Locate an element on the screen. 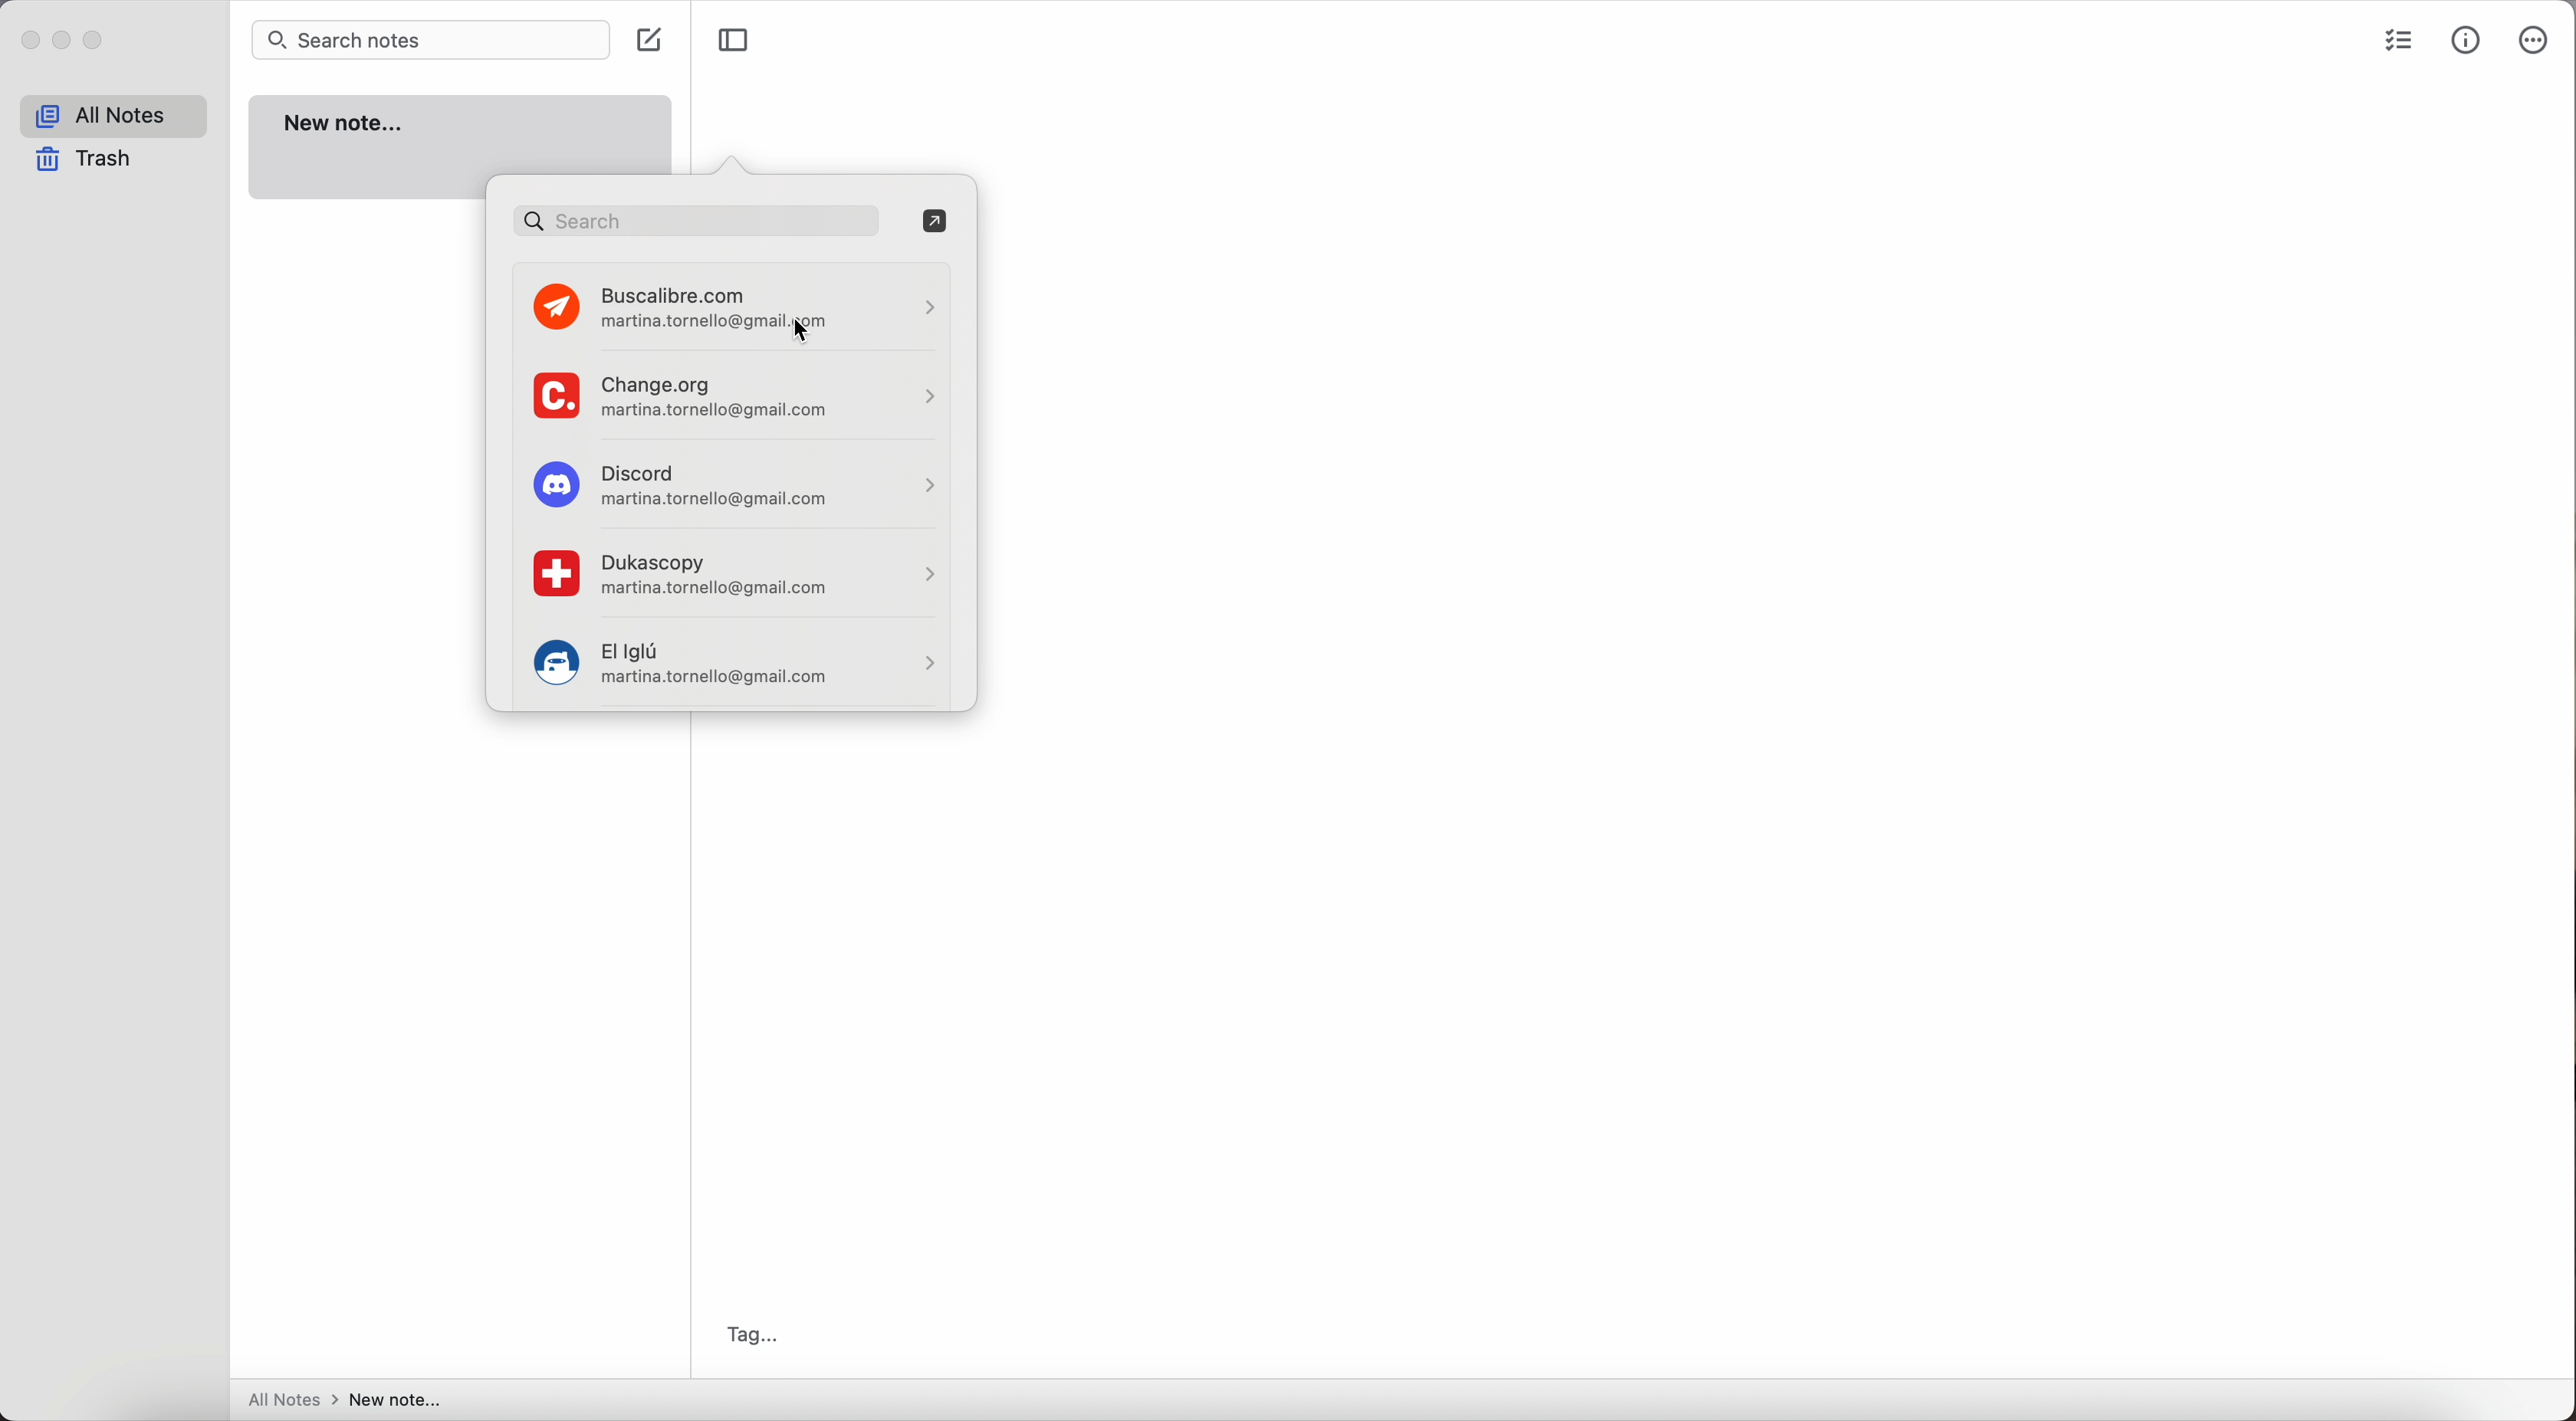  open in passwords is located at coordinates (936, 223).